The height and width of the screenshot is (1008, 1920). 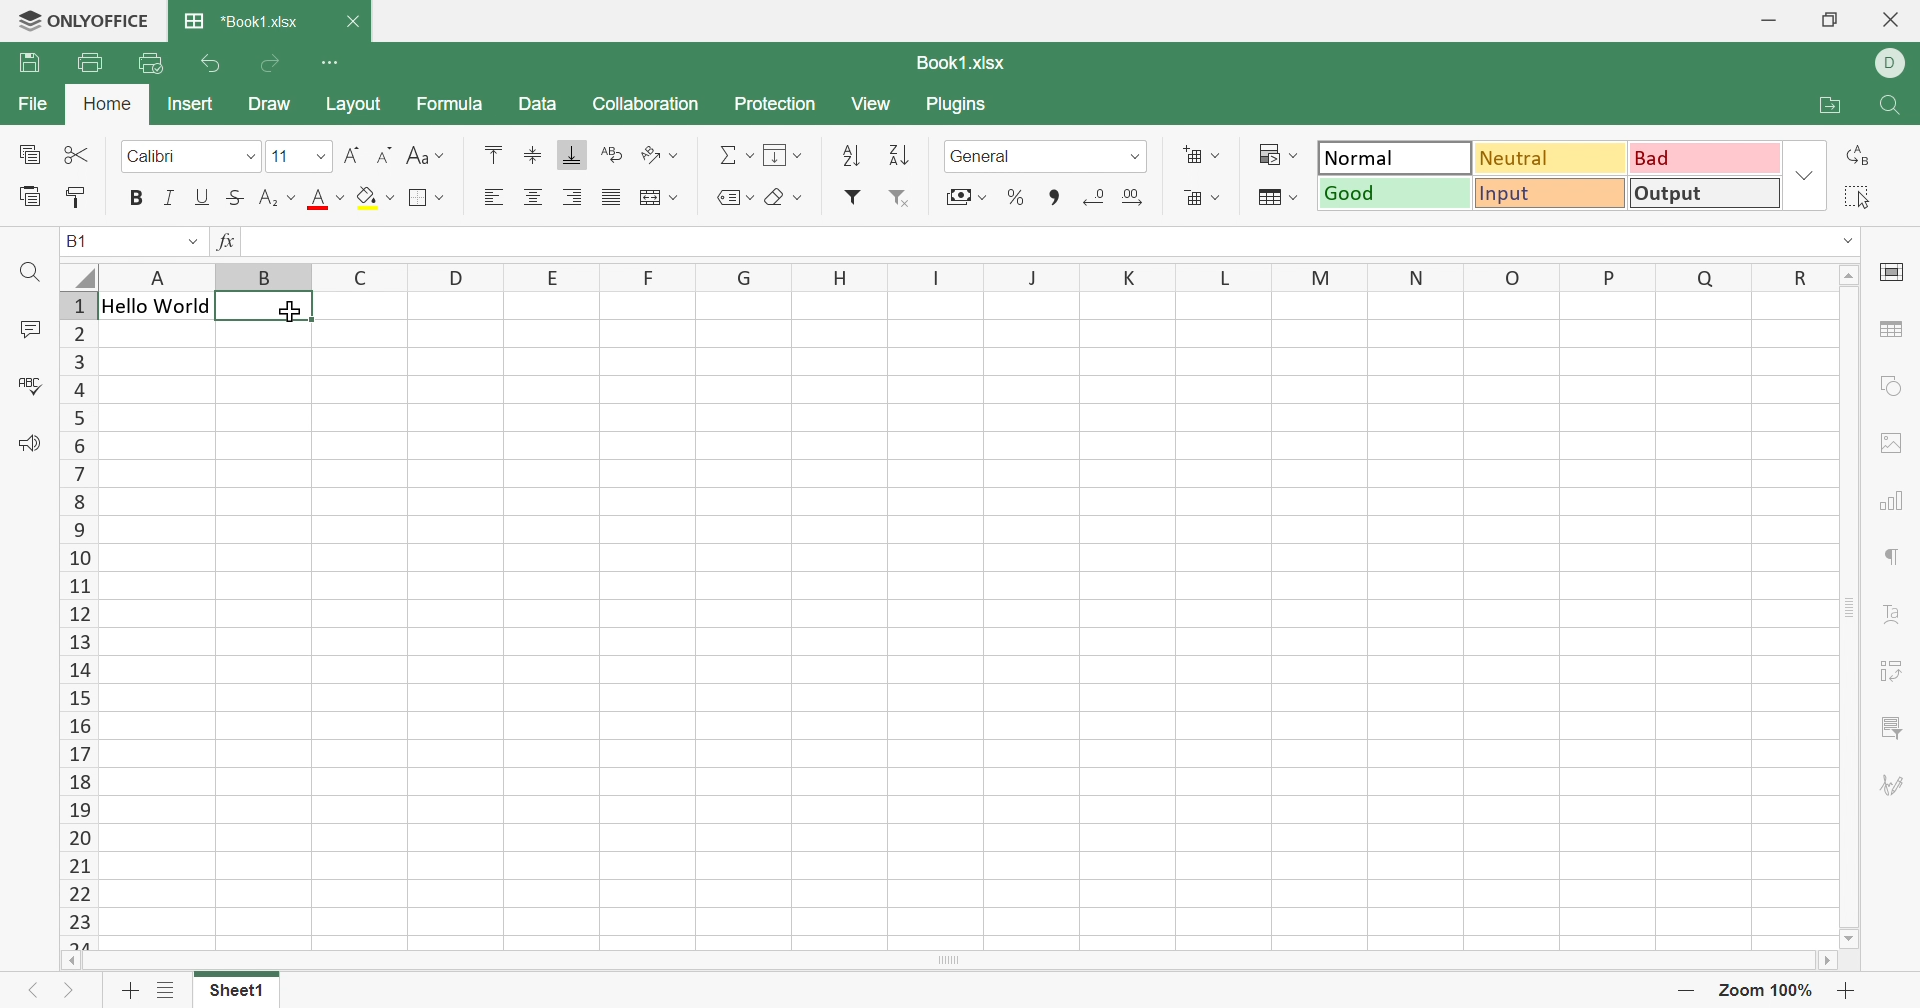 I want to click on Scroll Down, so click(x=1848, y=940).